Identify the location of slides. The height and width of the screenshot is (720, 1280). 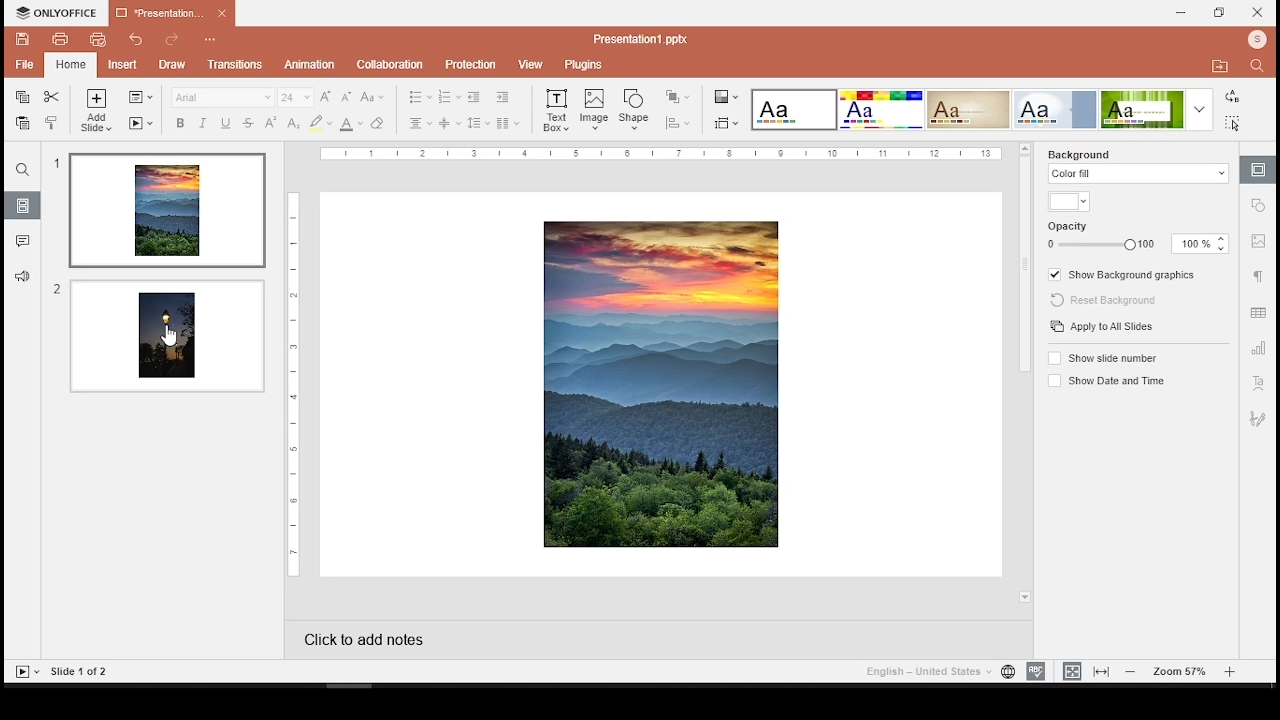
(23, 206).